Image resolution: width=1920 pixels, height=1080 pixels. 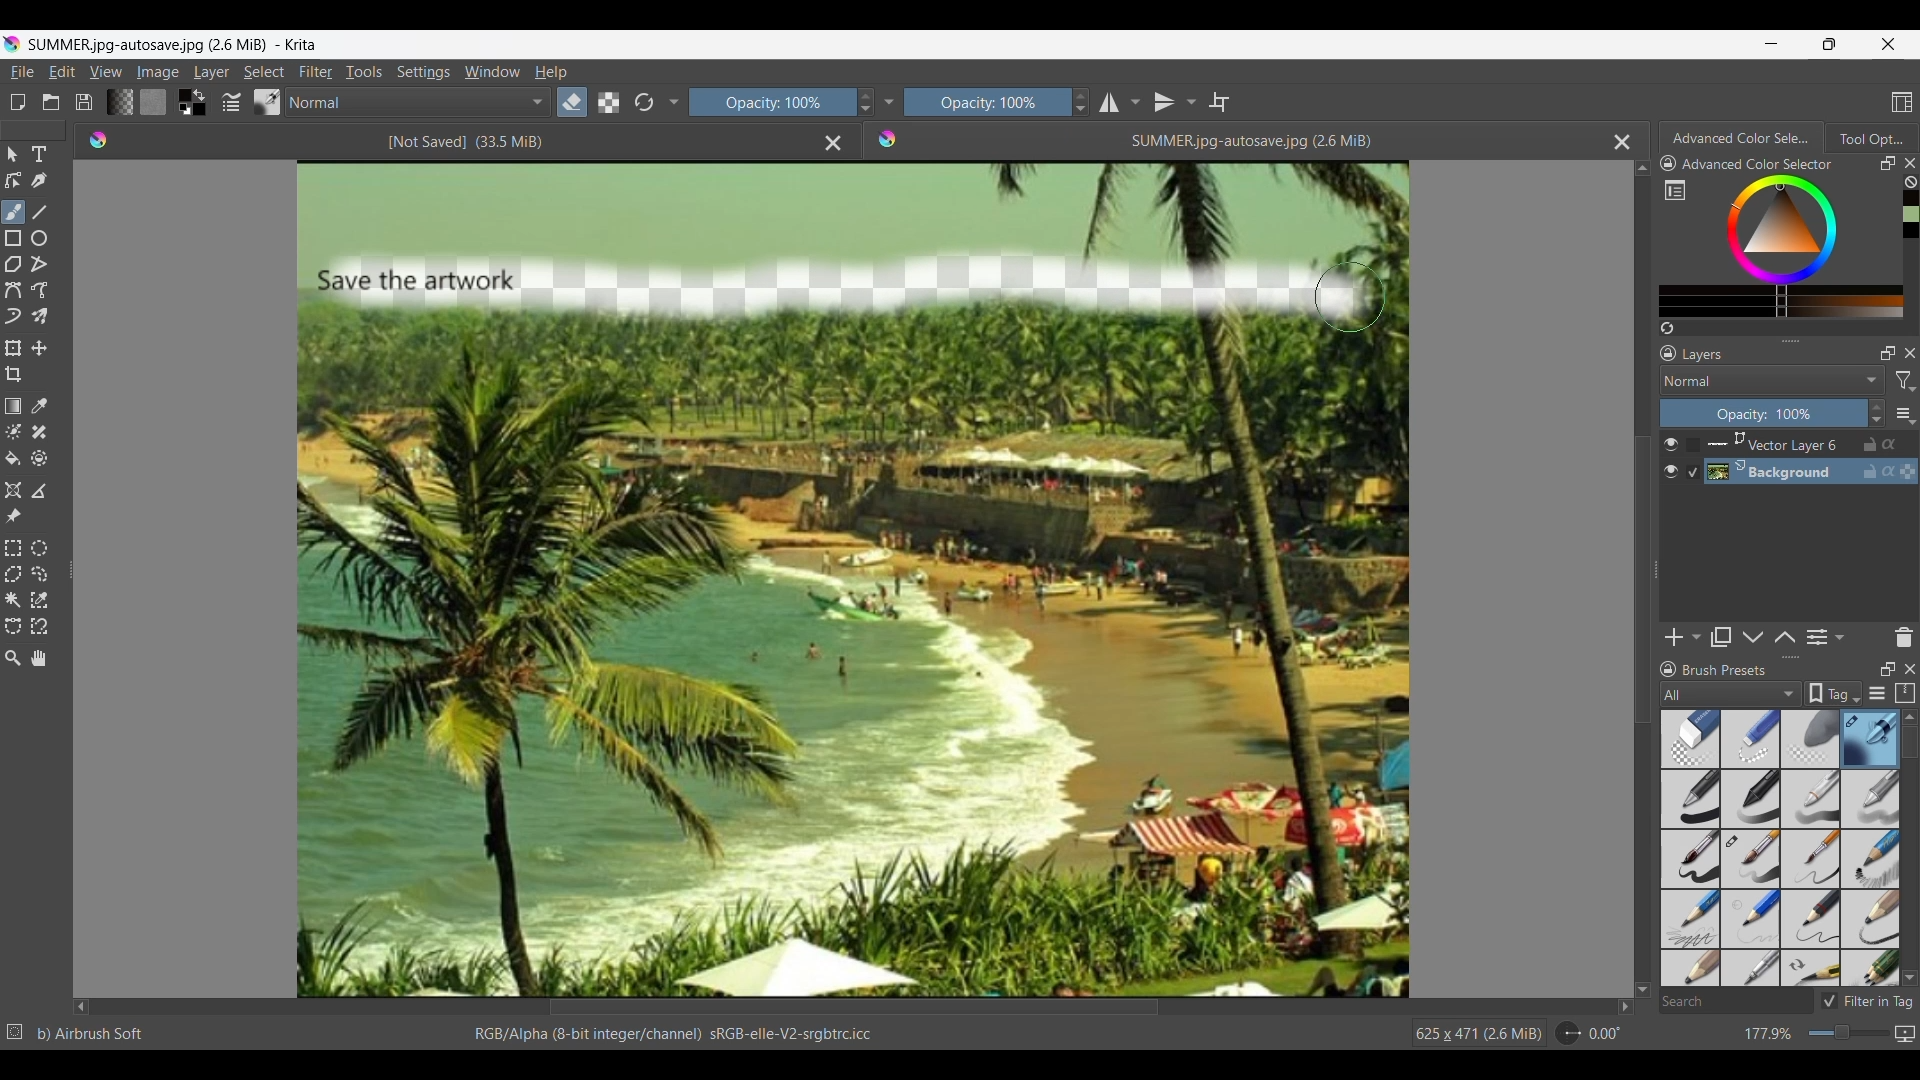 What do you see at coordinates (1883, 354) in the screenshot?
I see `Float layers panel` at bounding box center [1883, 354].